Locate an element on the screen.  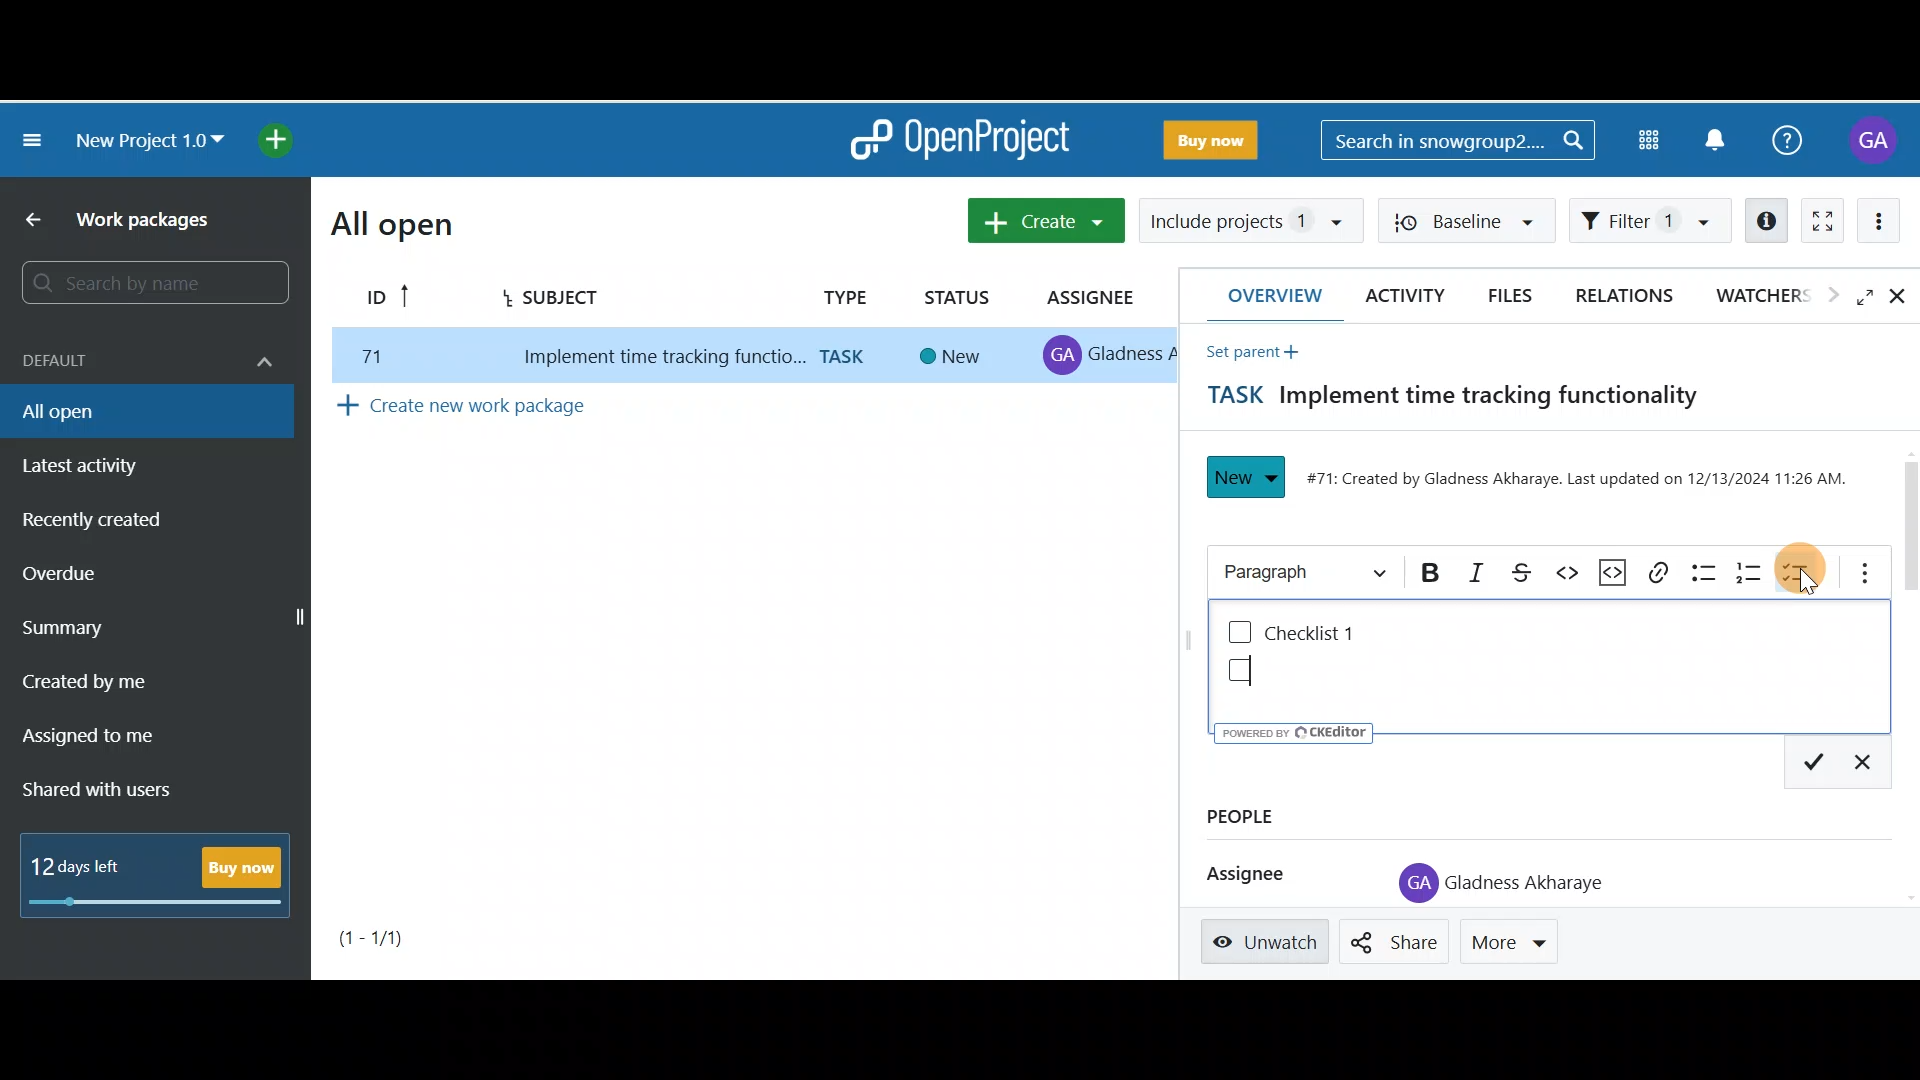
Filter is located at coordinates (1650, 221).